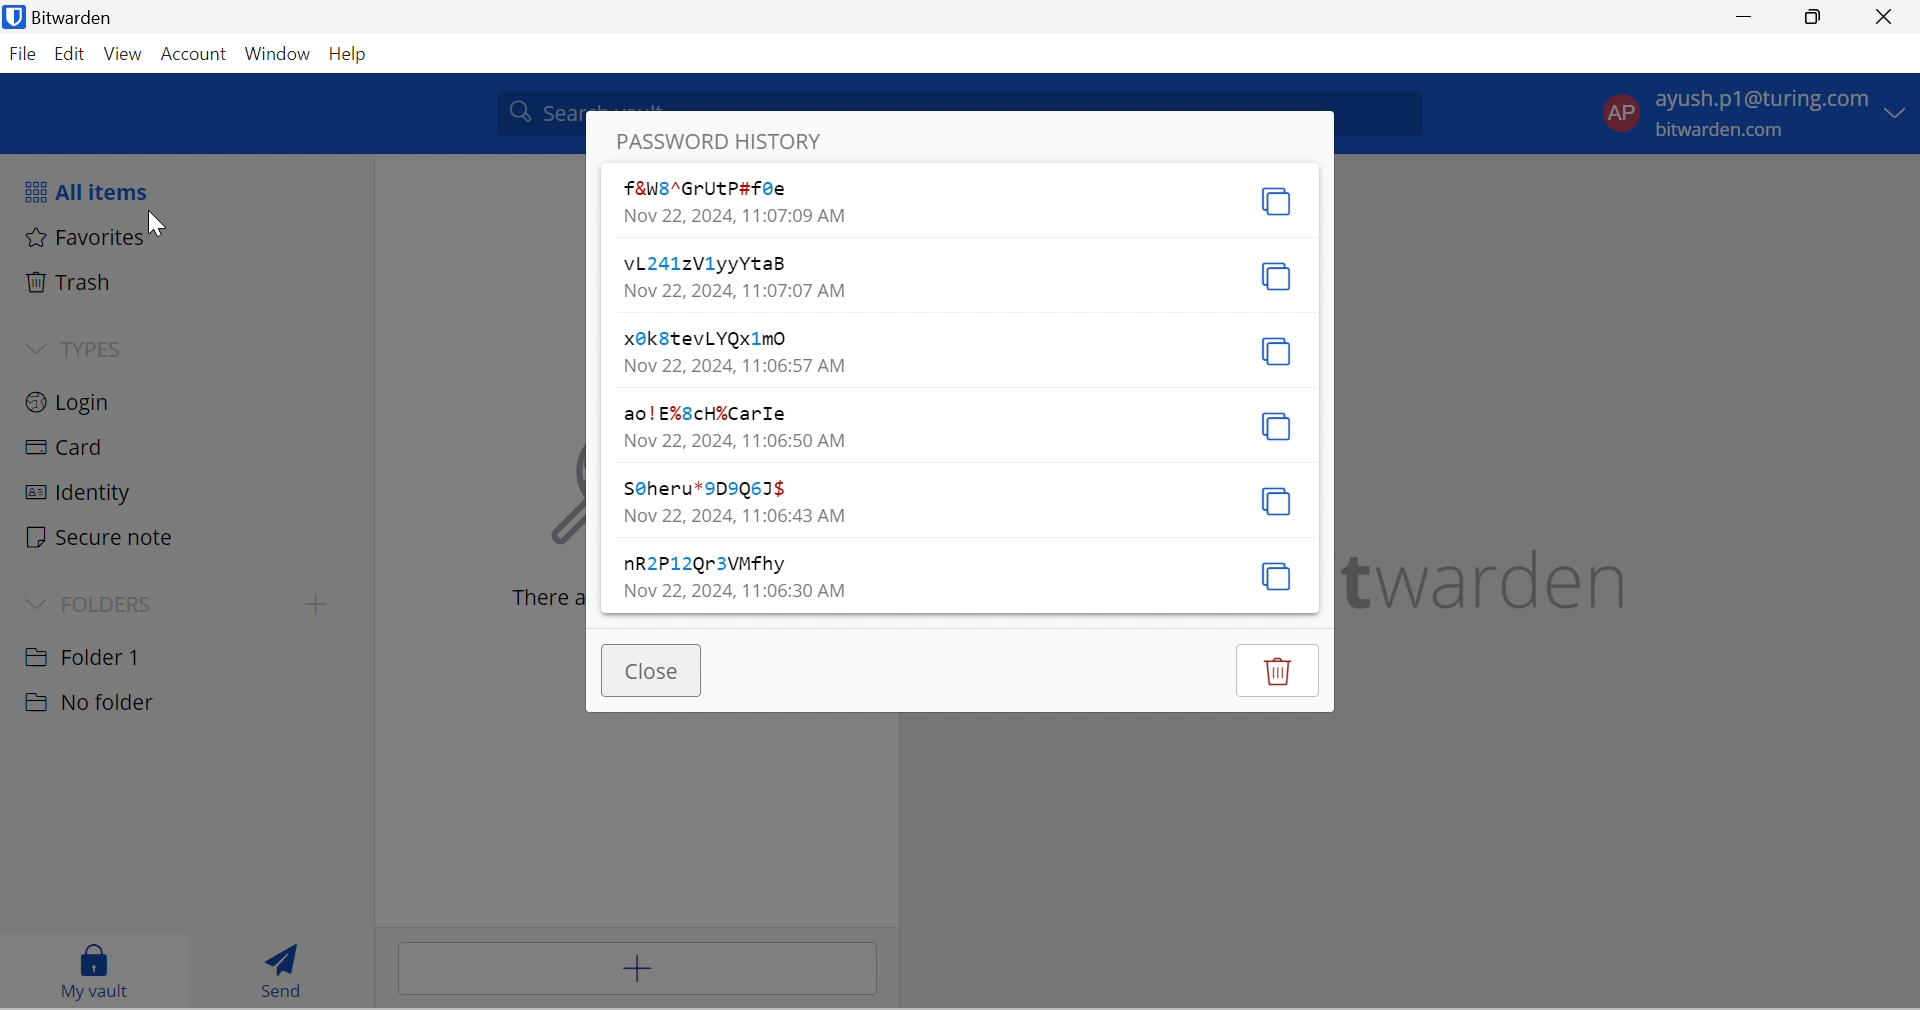 The width and height of the screenshot is (1920, 1010). I want to click on All items, so click(98, 195).